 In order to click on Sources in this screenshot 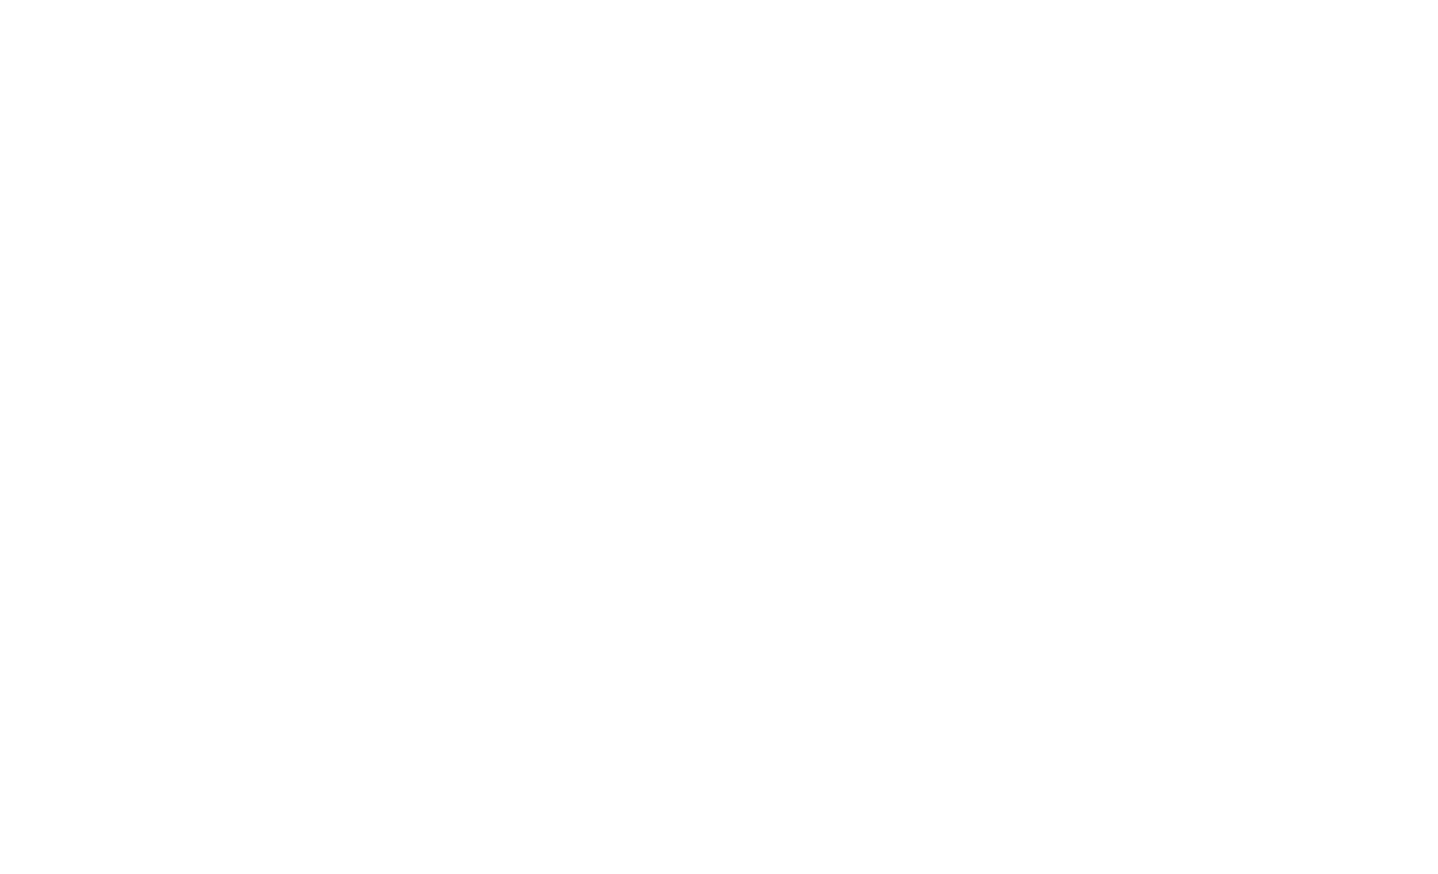, I will do `click(332, 577)`.